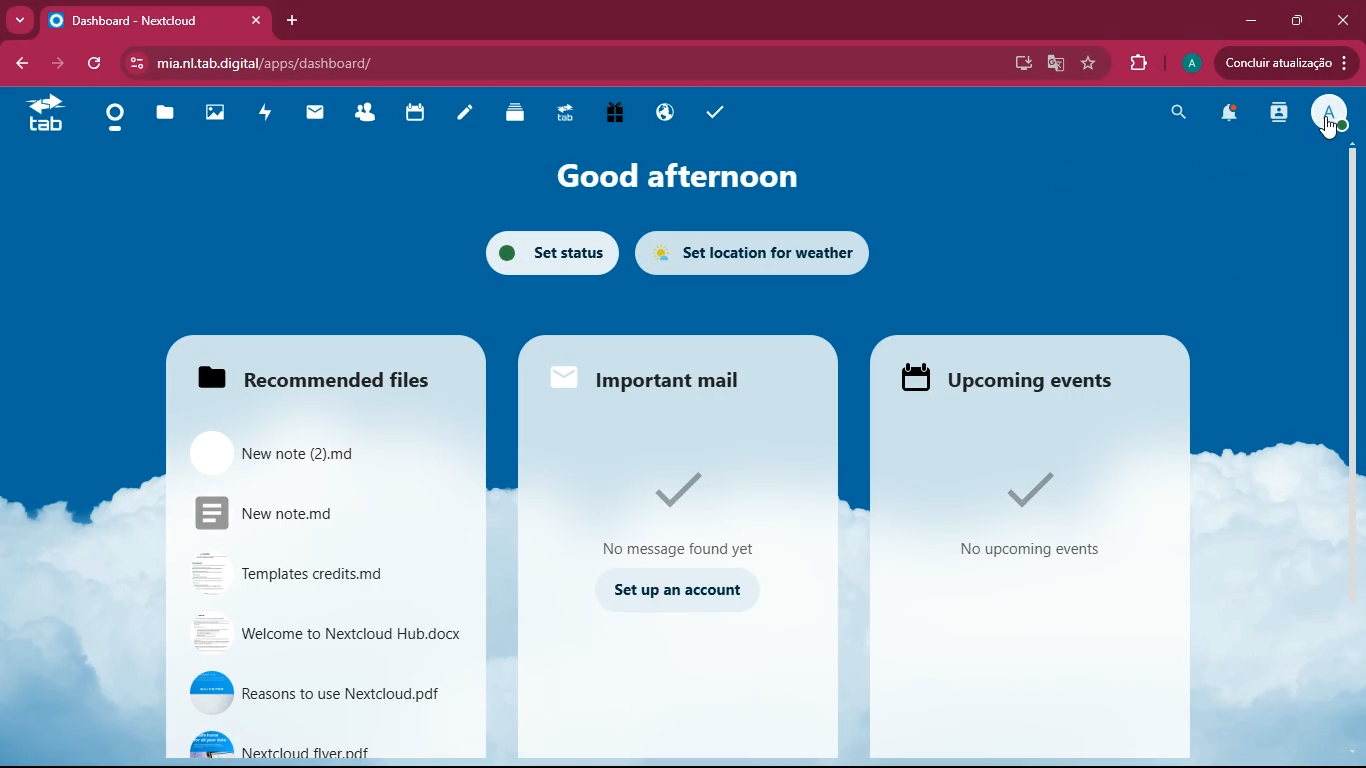 The height and width of the screenshot is (768, 1366). I want to click on favourite, so click(1090, 65).